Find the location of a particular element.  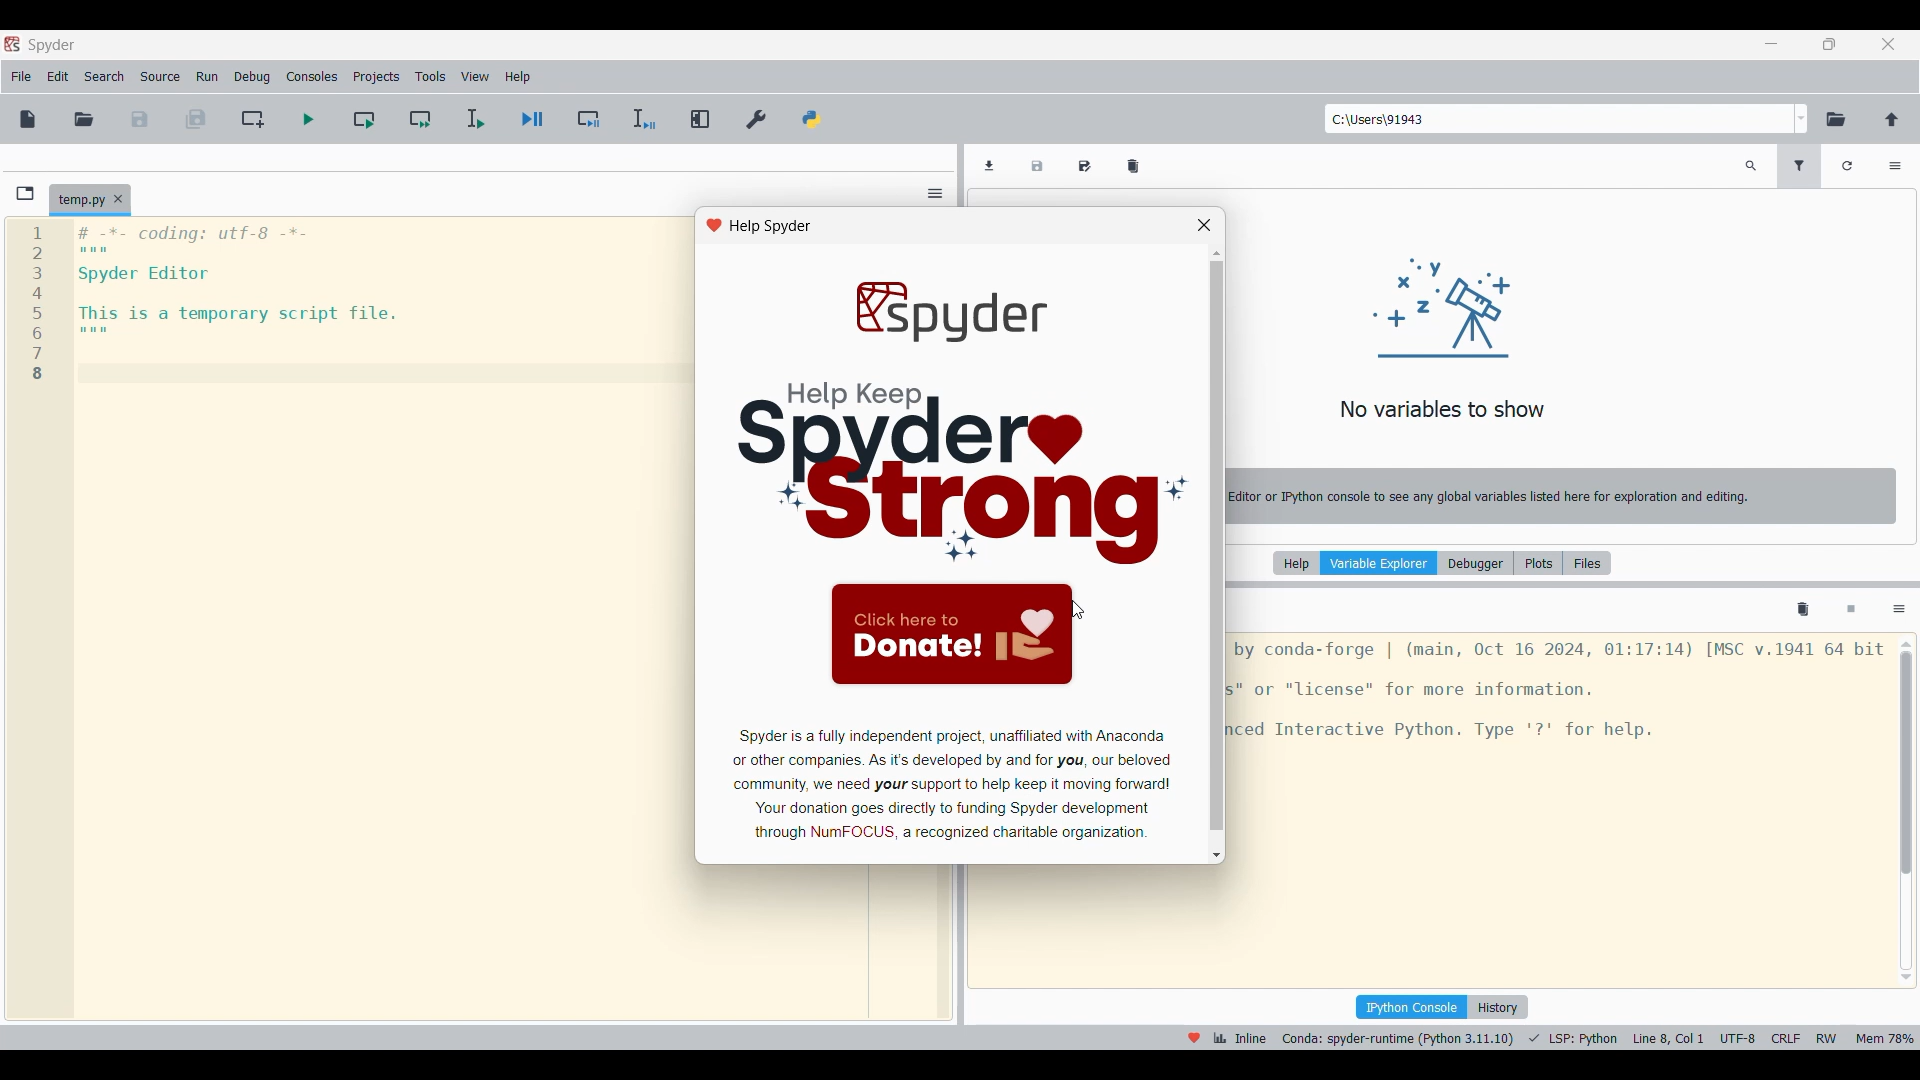

image is located at coordinates (942, 420).